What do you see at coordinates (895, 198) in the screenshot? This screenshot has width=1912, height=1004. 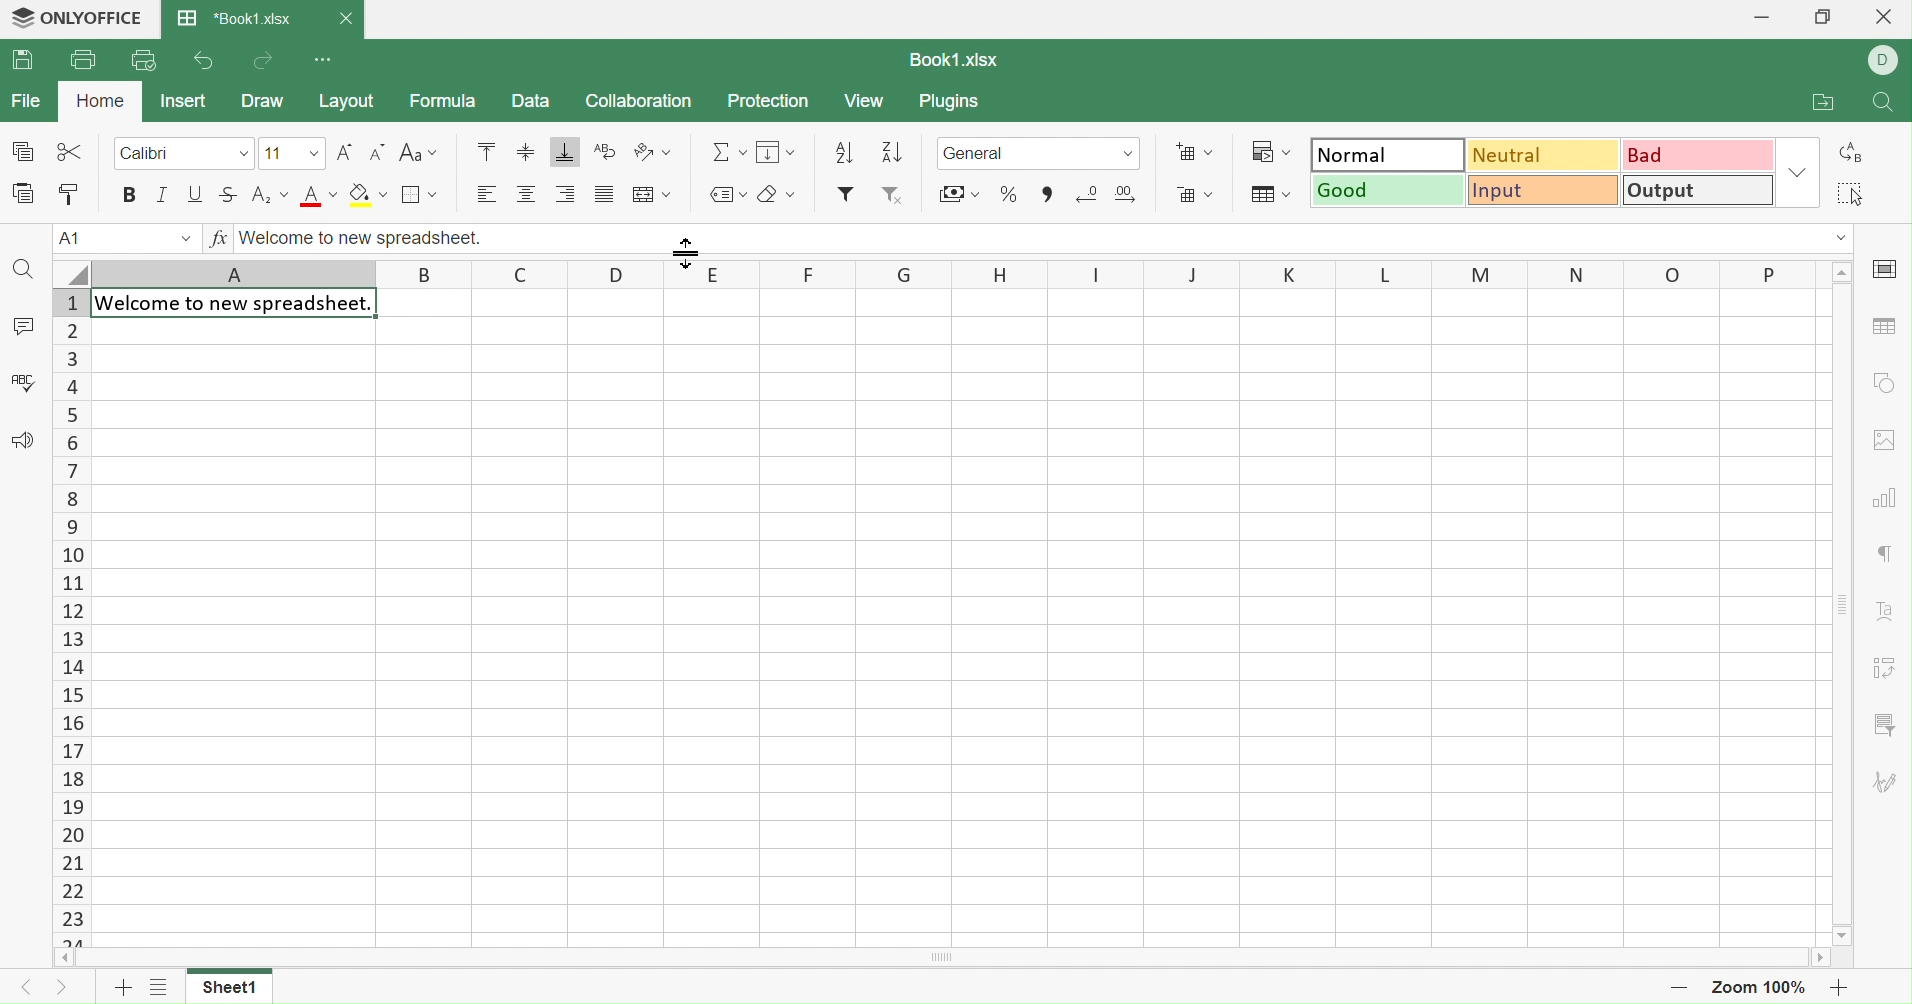 I see `Remove style` at bounding box center [895, 198].